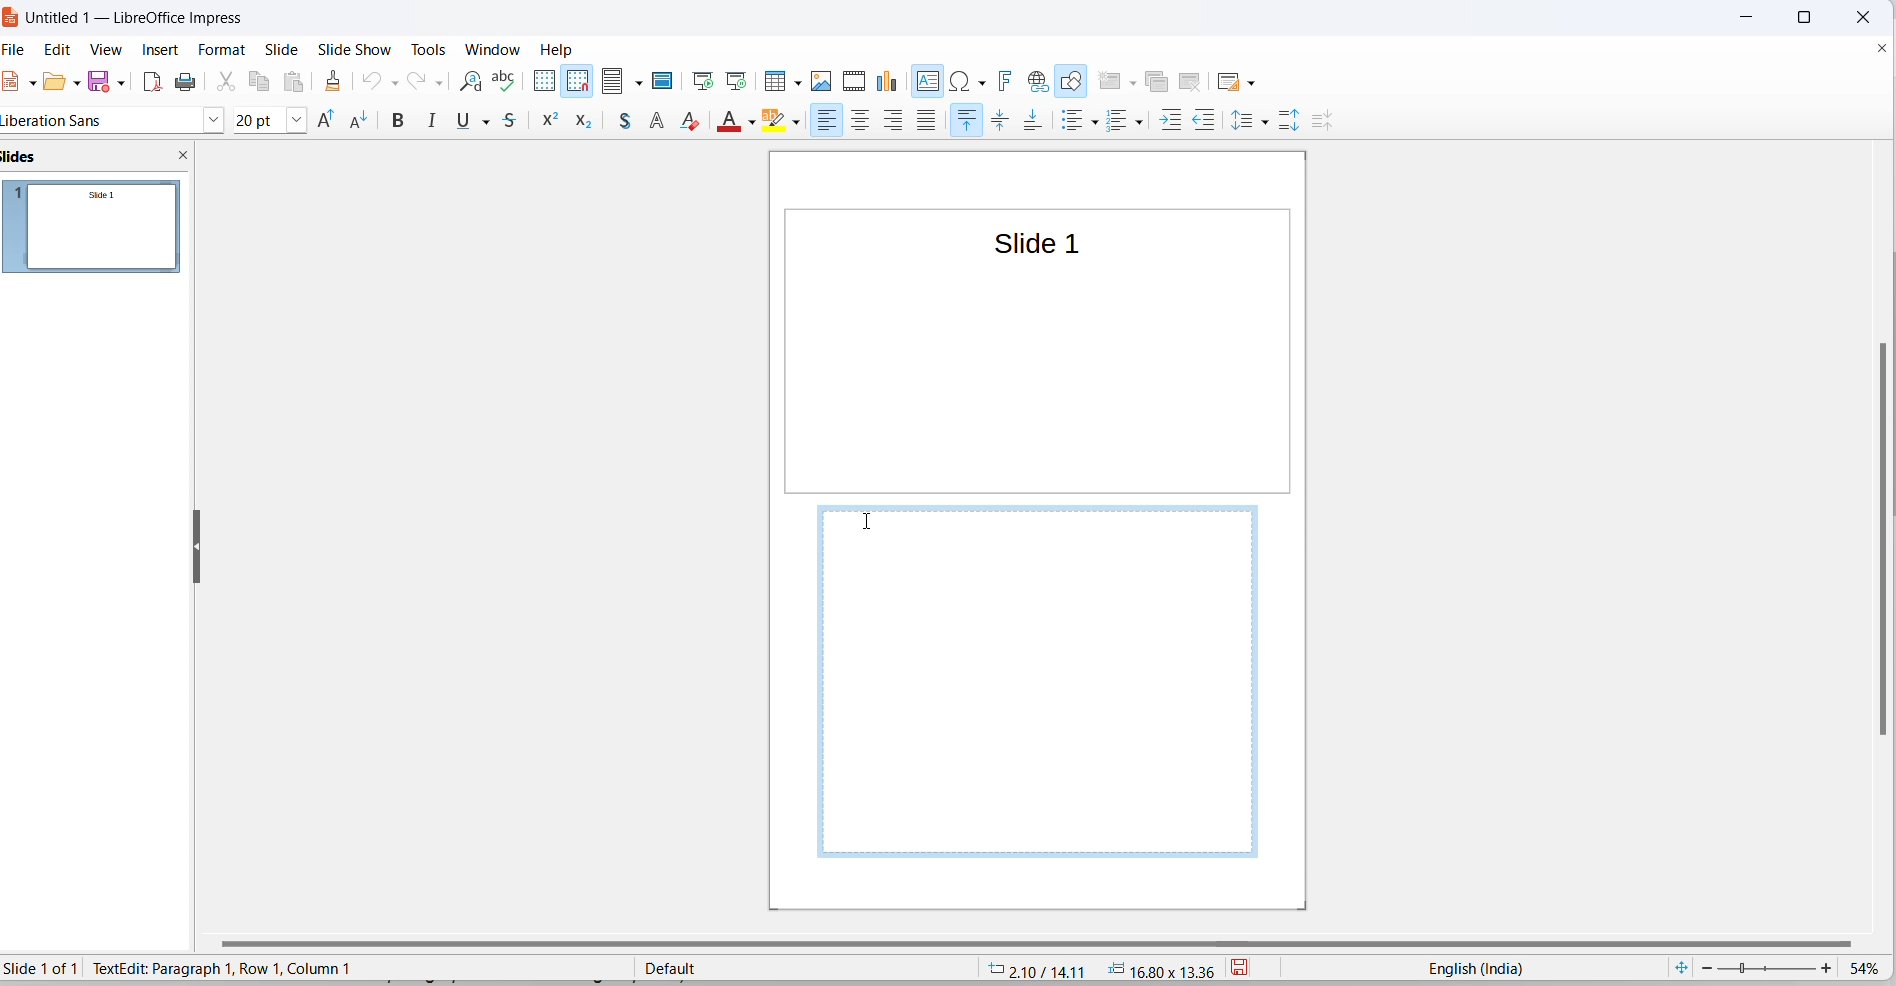 The image size is (1896, 986). I want to click on start from current slide, so click(735, 80).